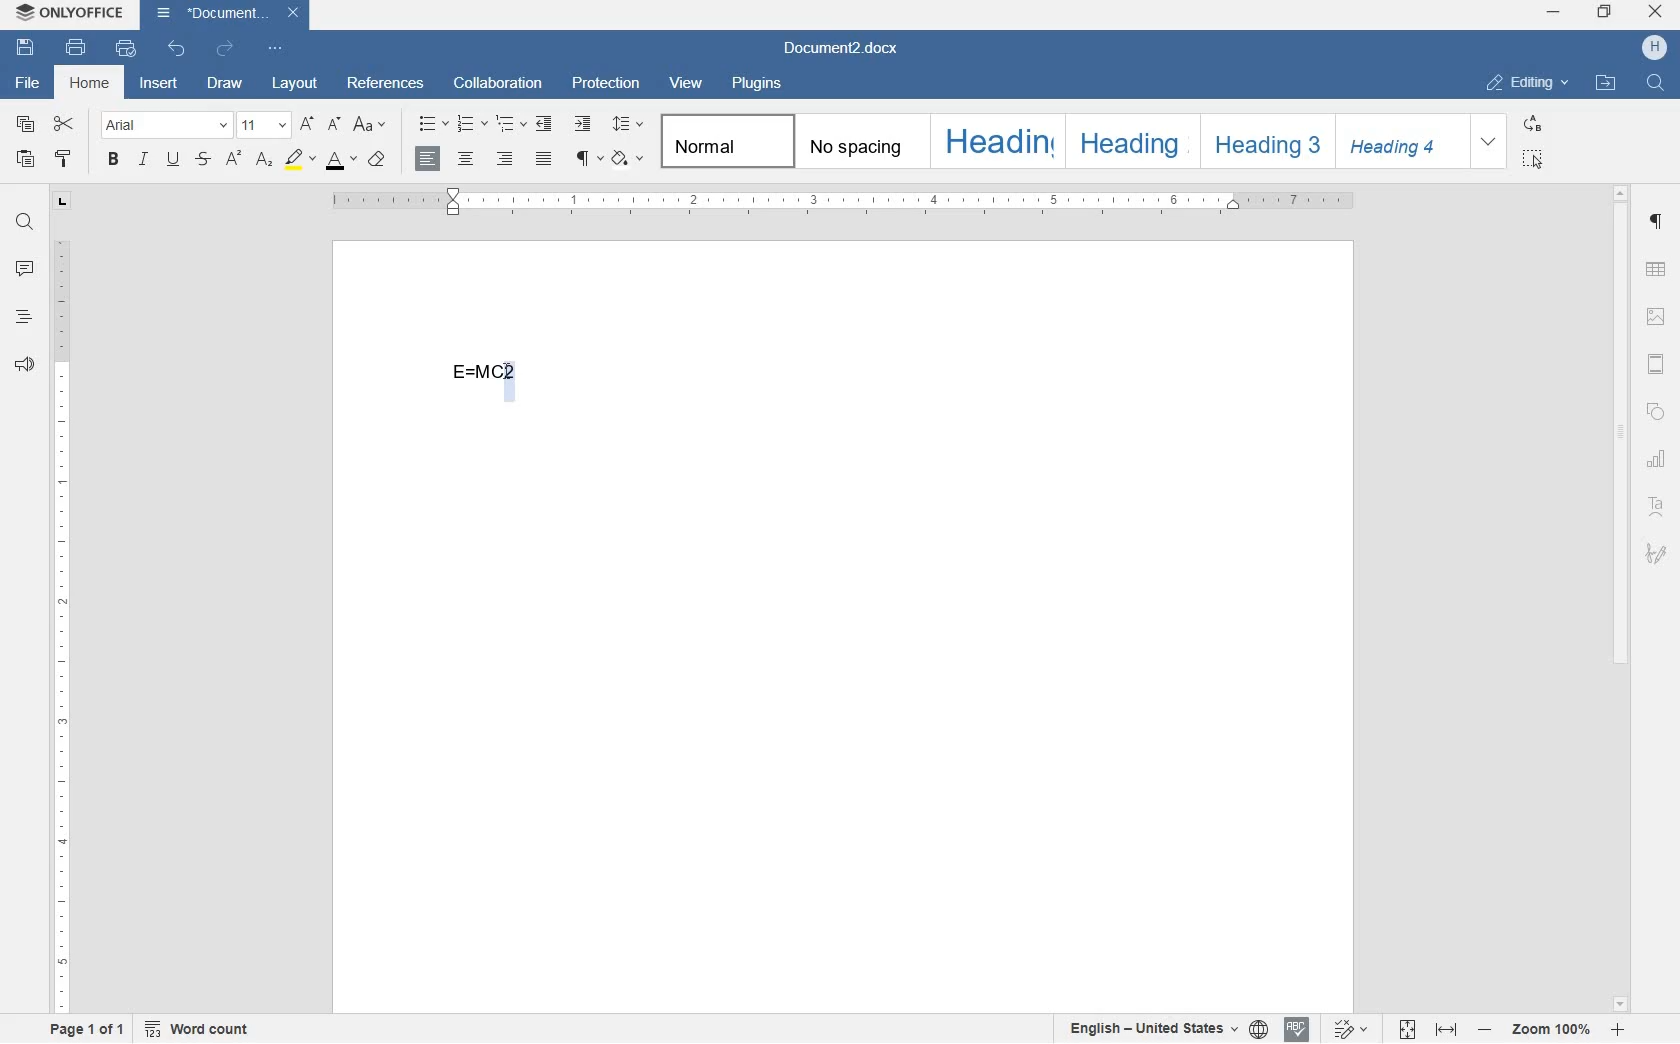 This screenshot has width=1680, height=1044. Describe the element at coordinates (610, 84) in the screenshot. I see `protection` at that location.